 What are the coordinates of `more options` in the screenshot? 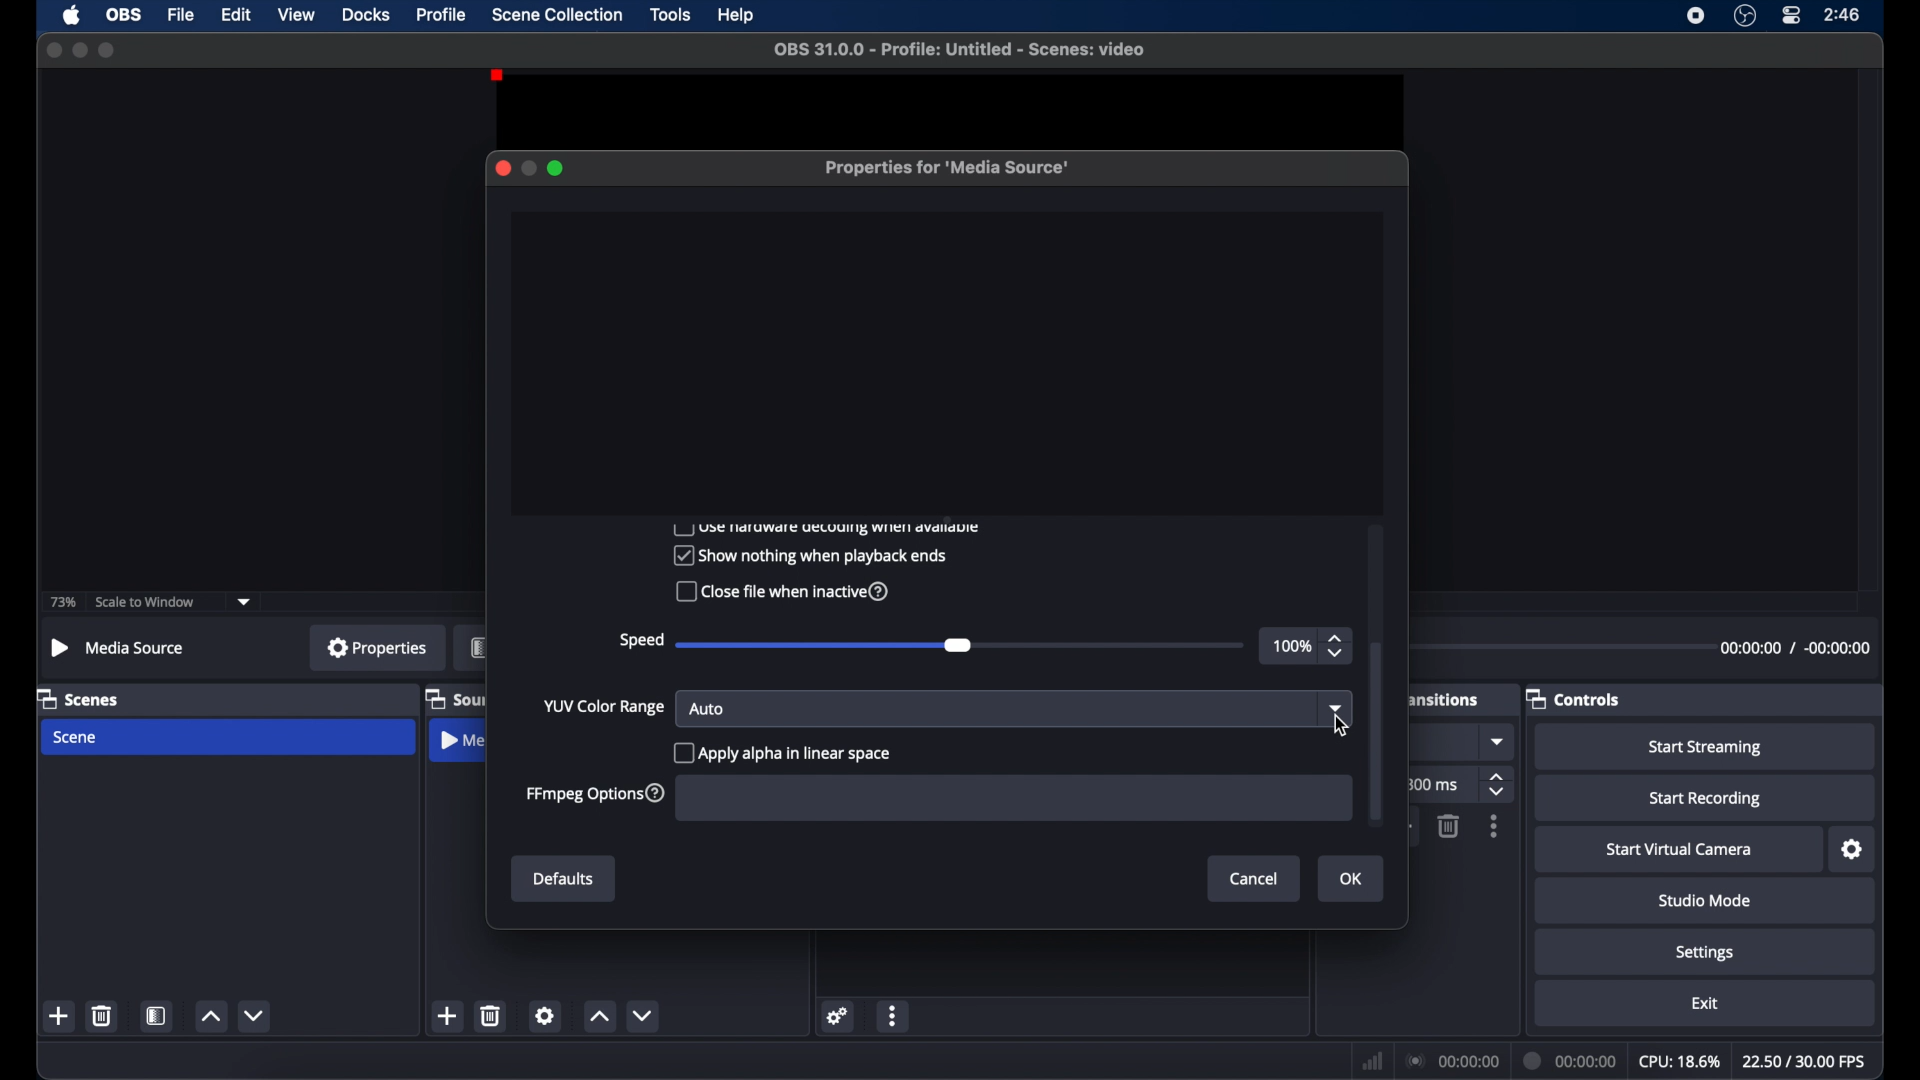 It's located at (1495, 827).